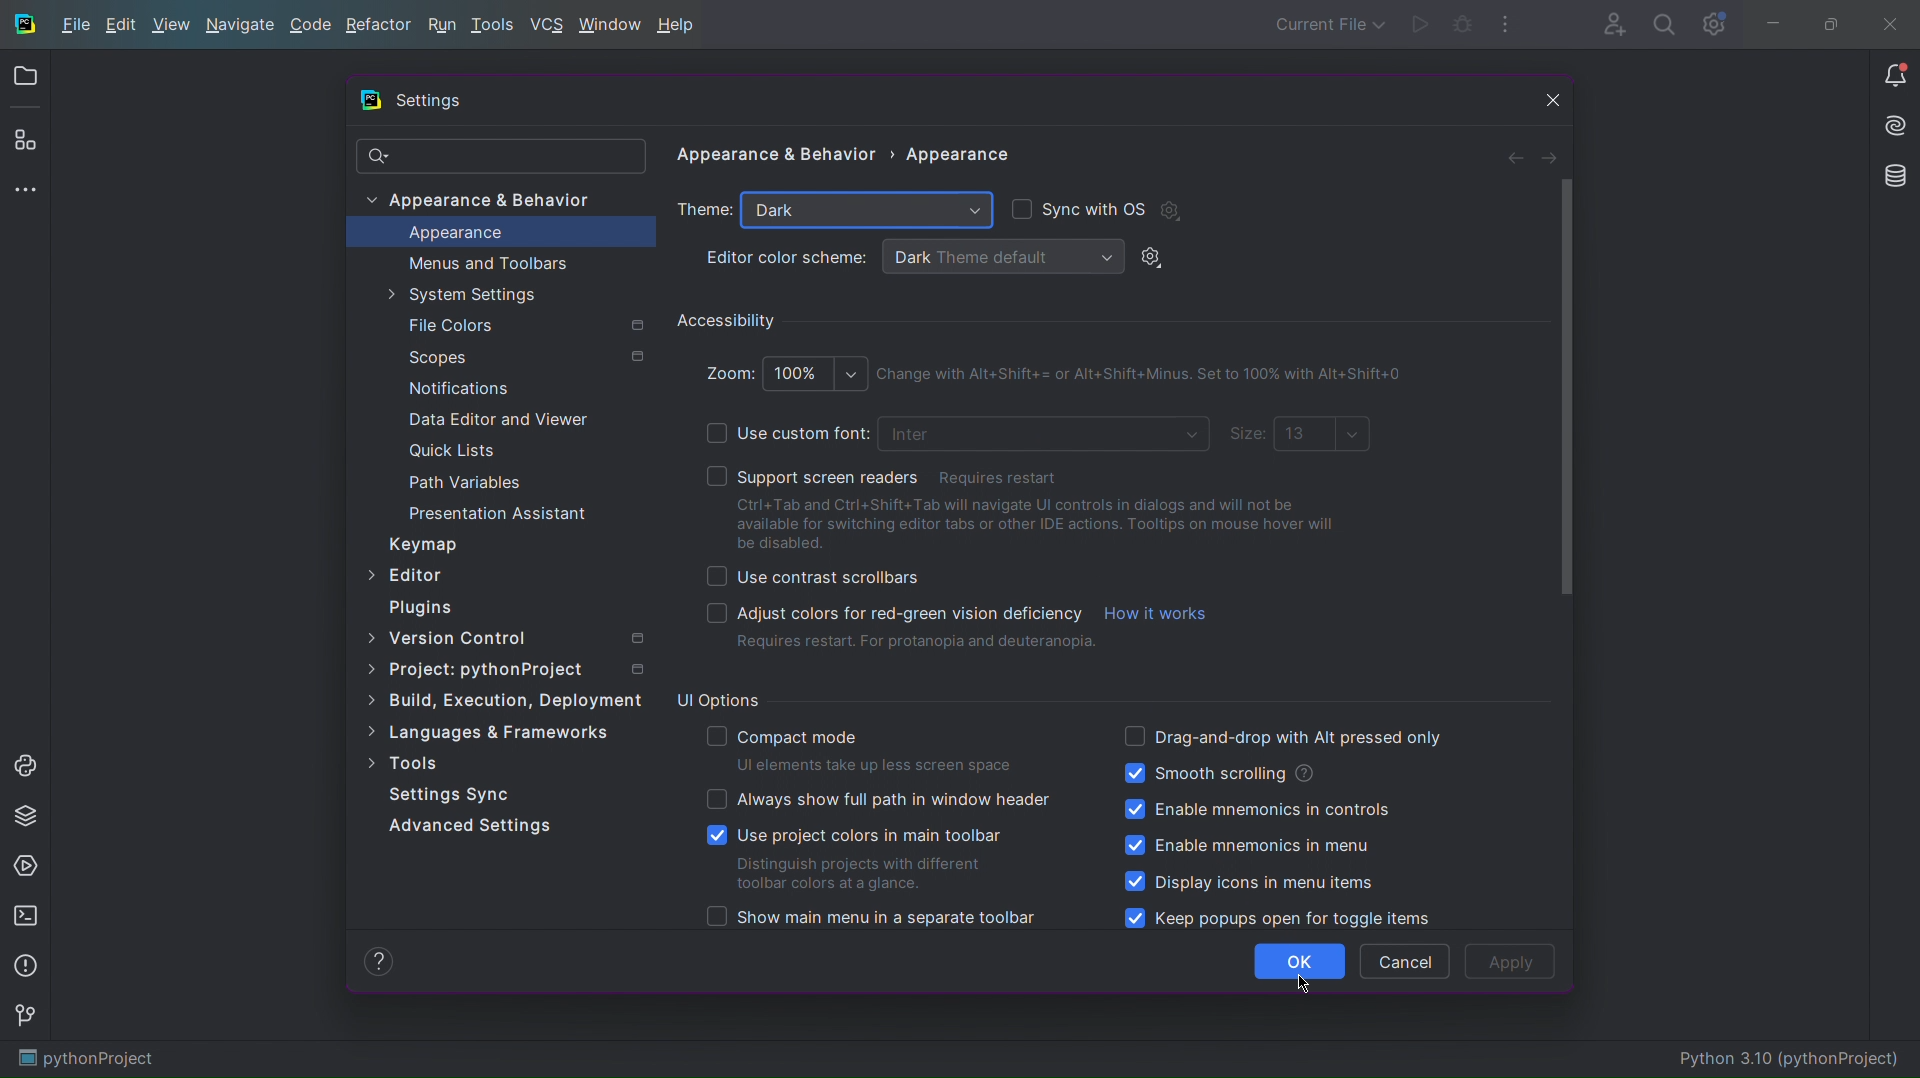  I want to click on Notifications, so click(454, 386).